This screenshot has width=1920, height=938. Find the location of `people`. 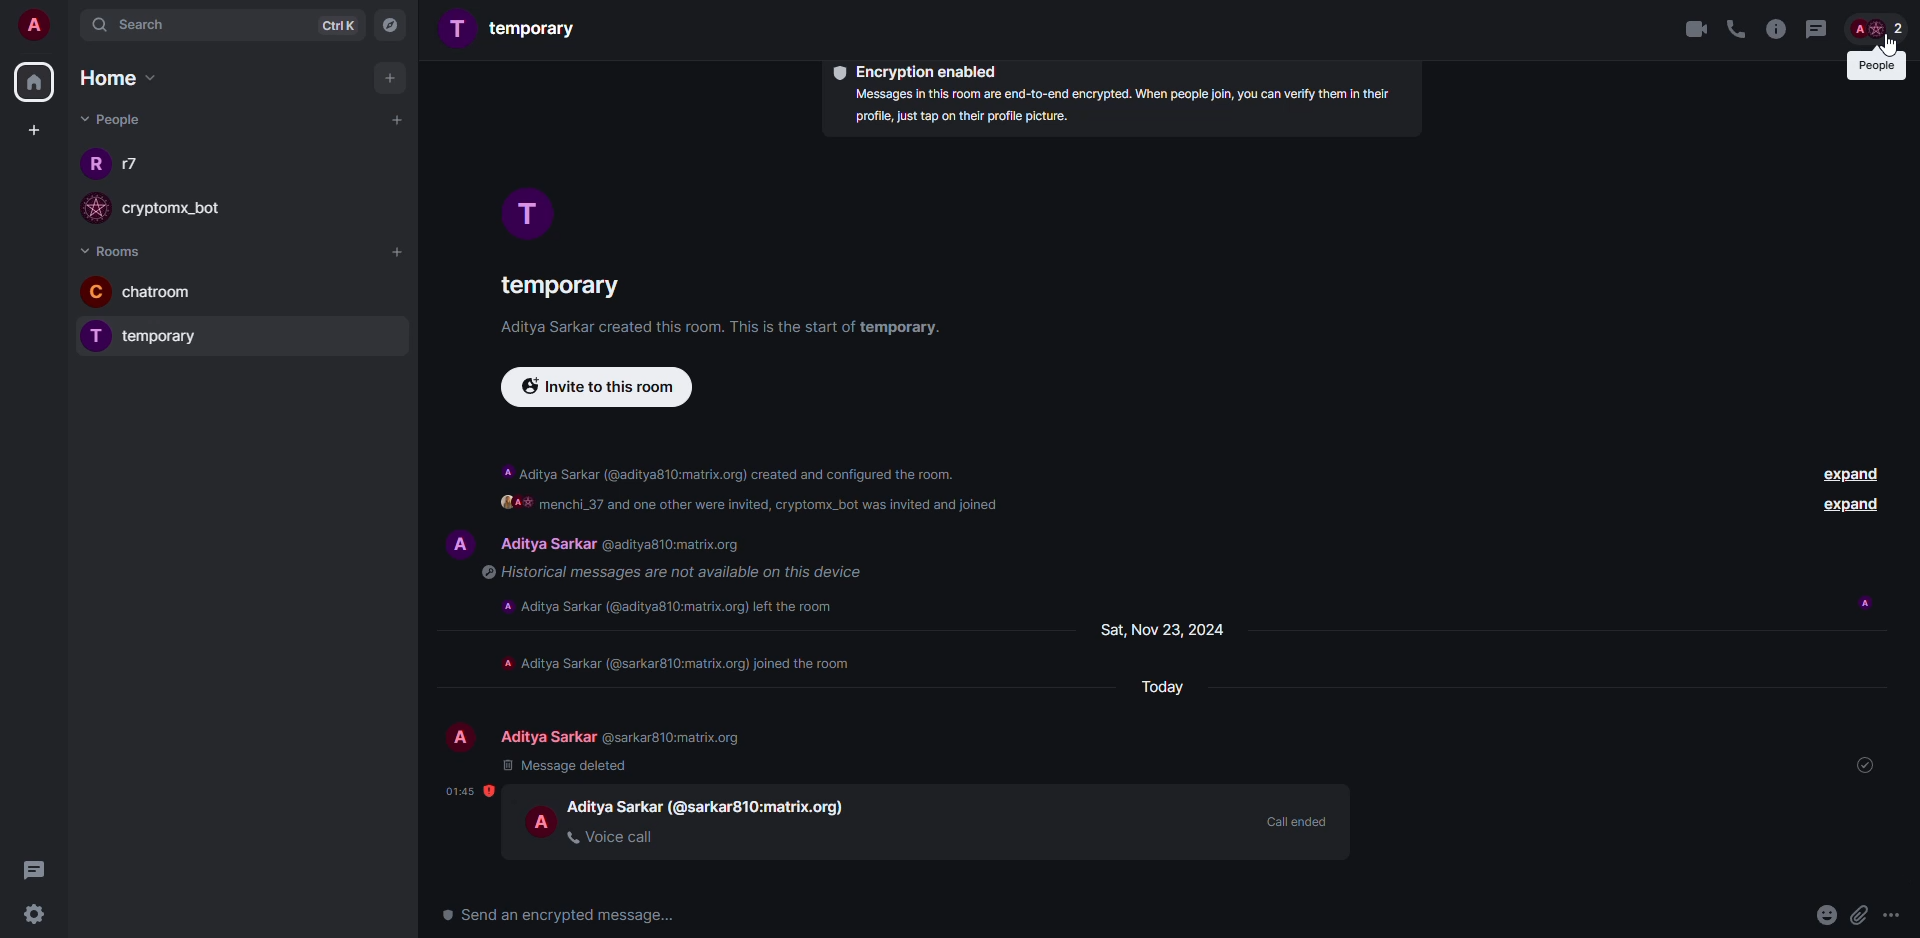

people is located at coordinates (710, 805).